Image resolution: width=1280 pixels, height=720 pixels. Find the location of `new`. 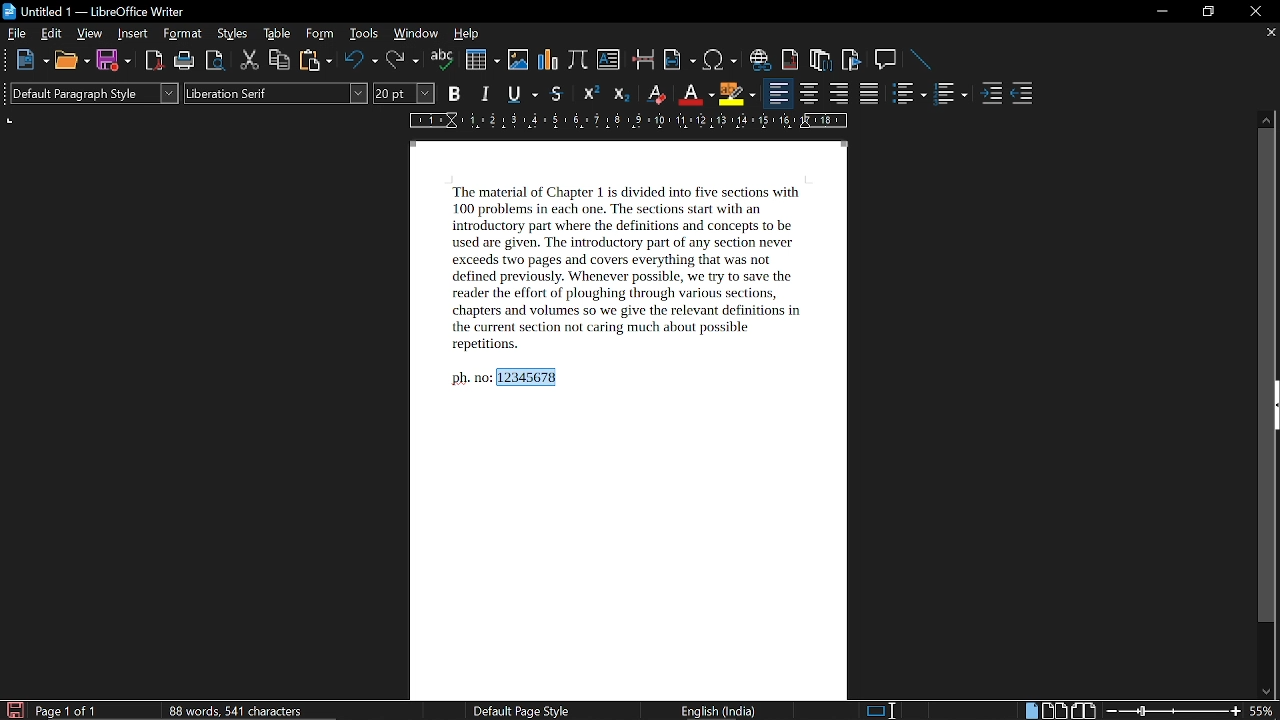

new is located at coordinates (33, 60).